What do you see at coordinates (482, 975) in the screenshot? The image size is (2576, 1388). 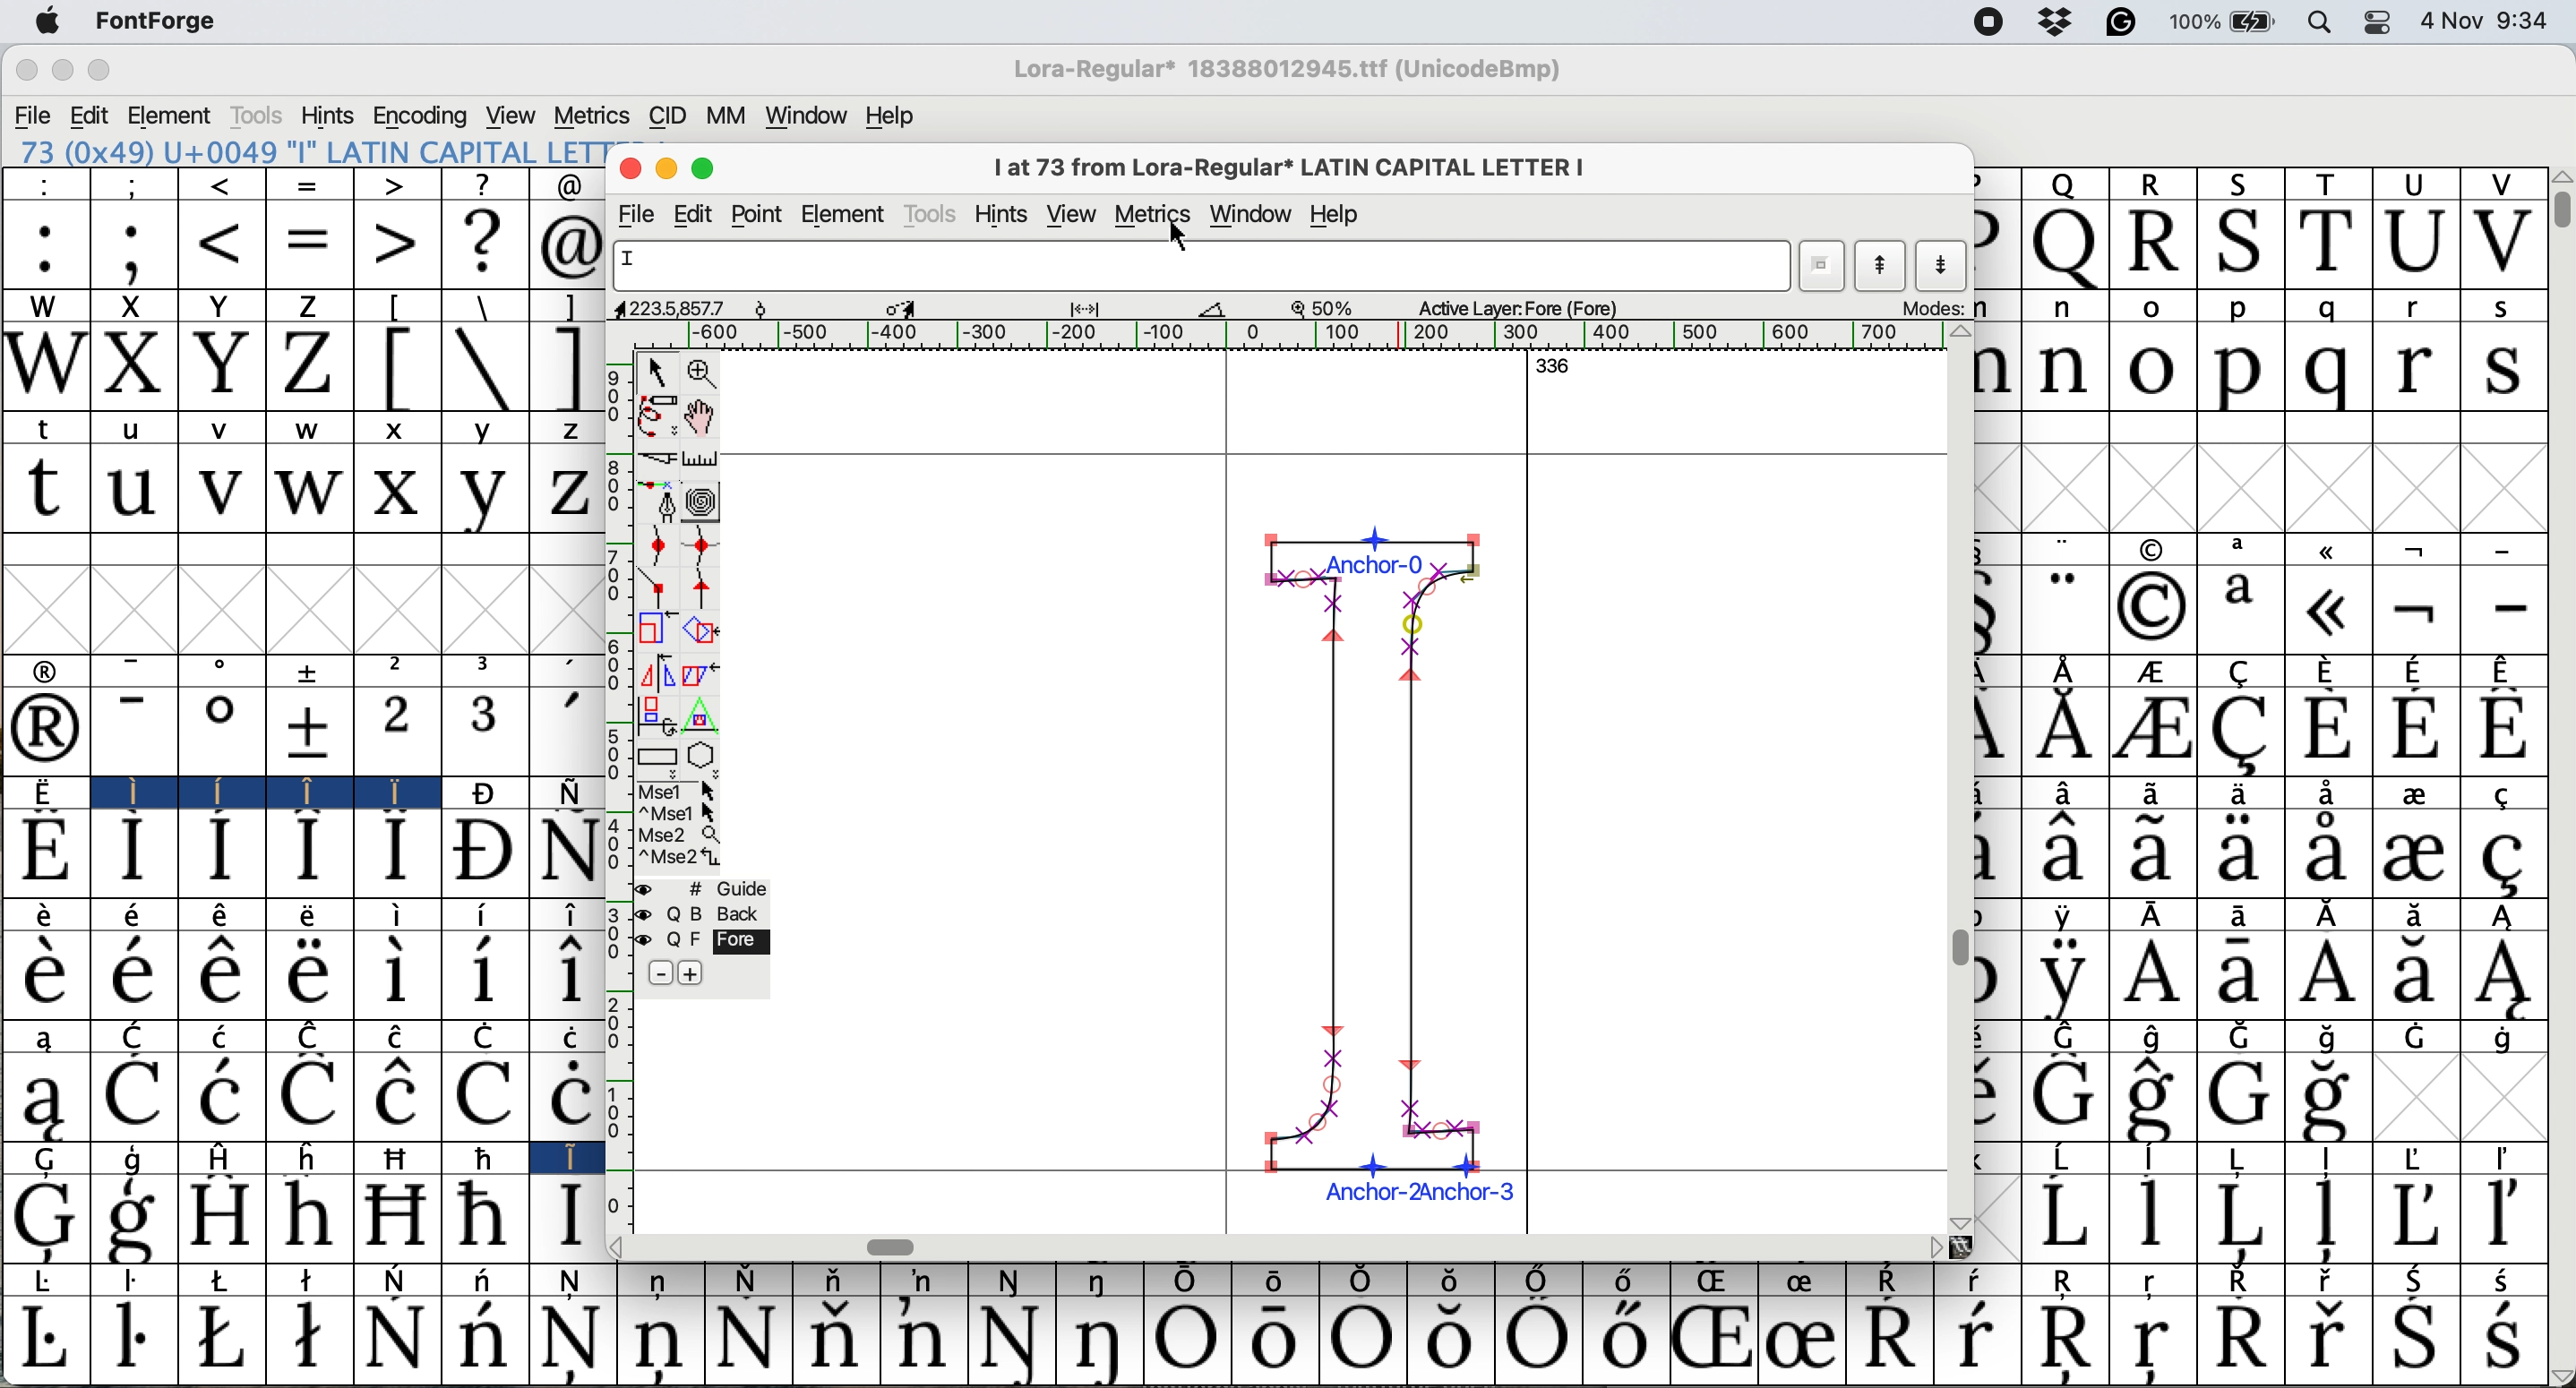 I see `Symbol` at bounding box center [482, 975].